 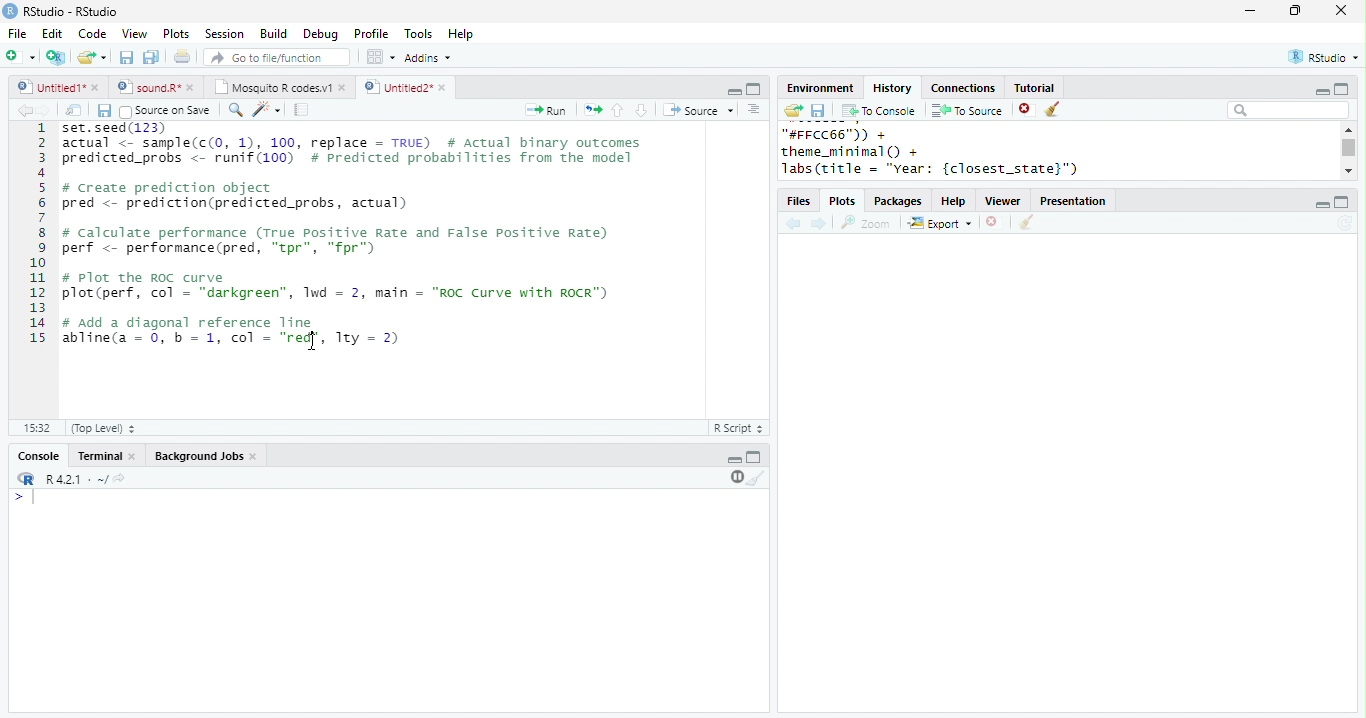 I want to click on Untitled 1, so click(x=48, y=86).